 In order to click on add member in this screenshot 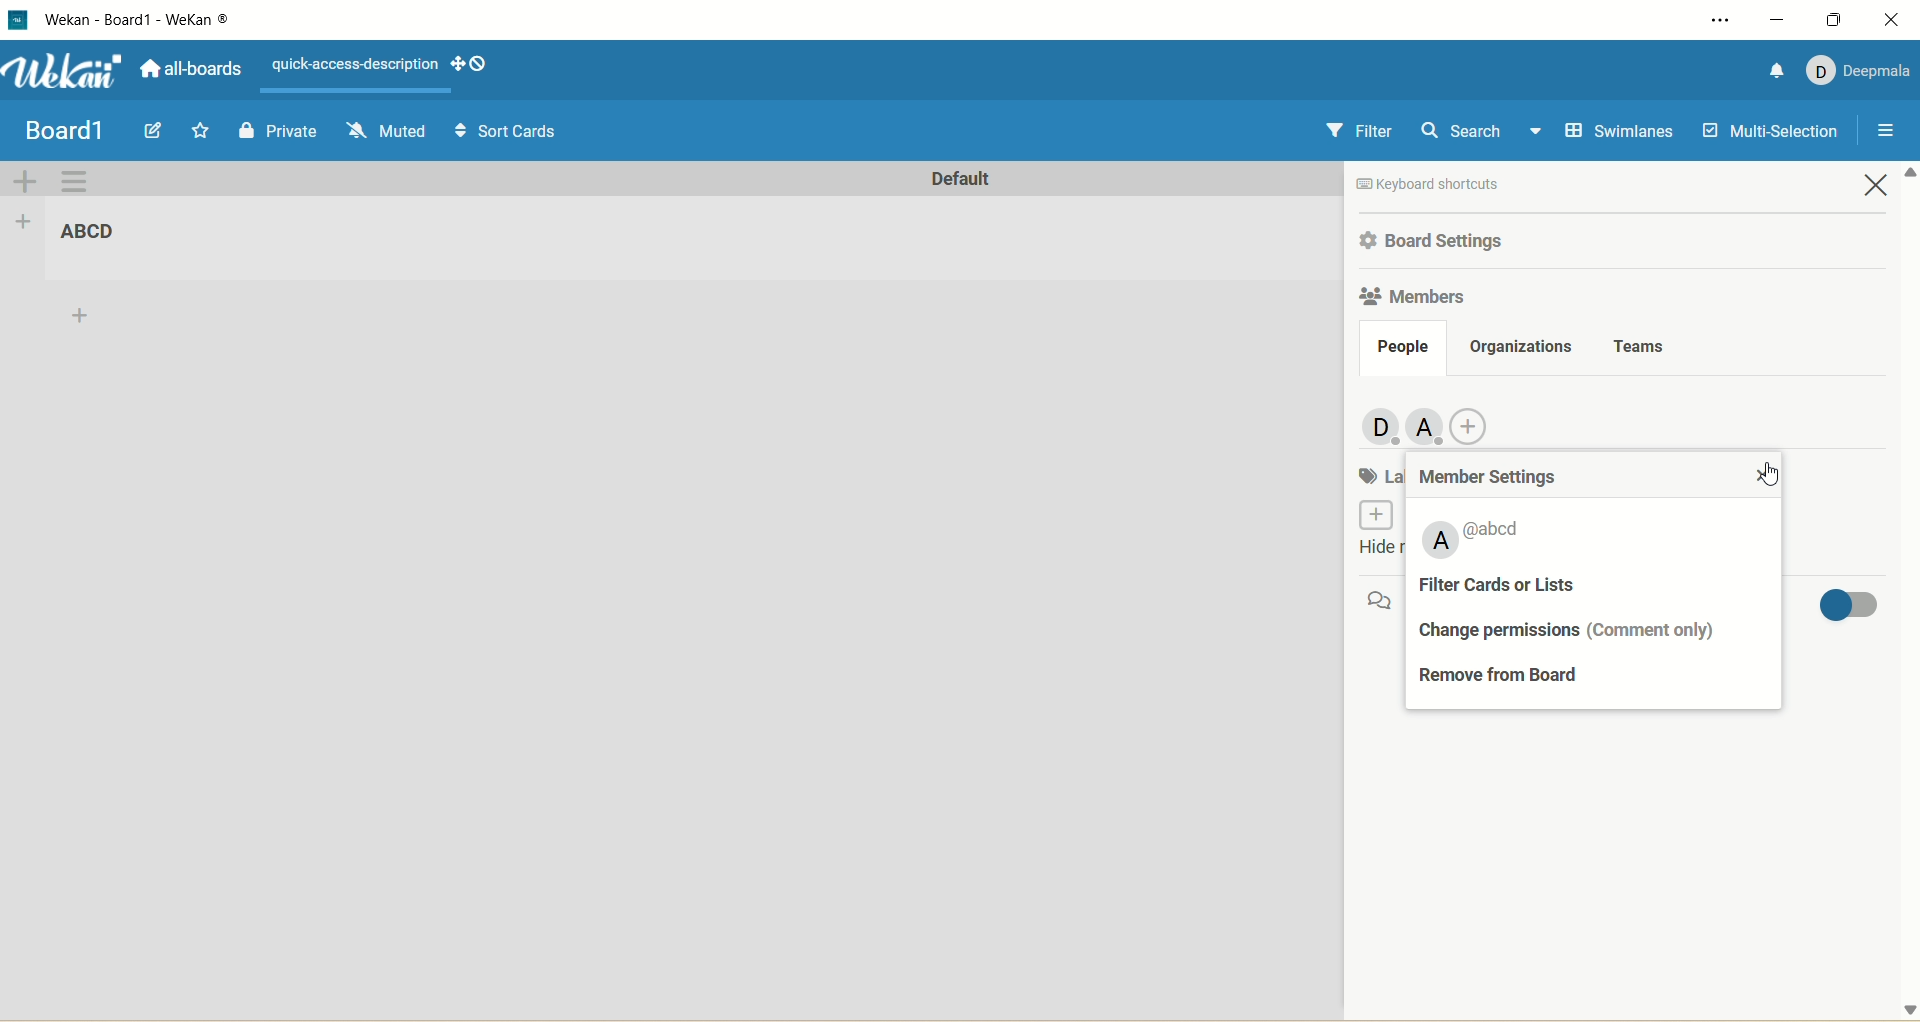, I will do `click(1478, 423)`.